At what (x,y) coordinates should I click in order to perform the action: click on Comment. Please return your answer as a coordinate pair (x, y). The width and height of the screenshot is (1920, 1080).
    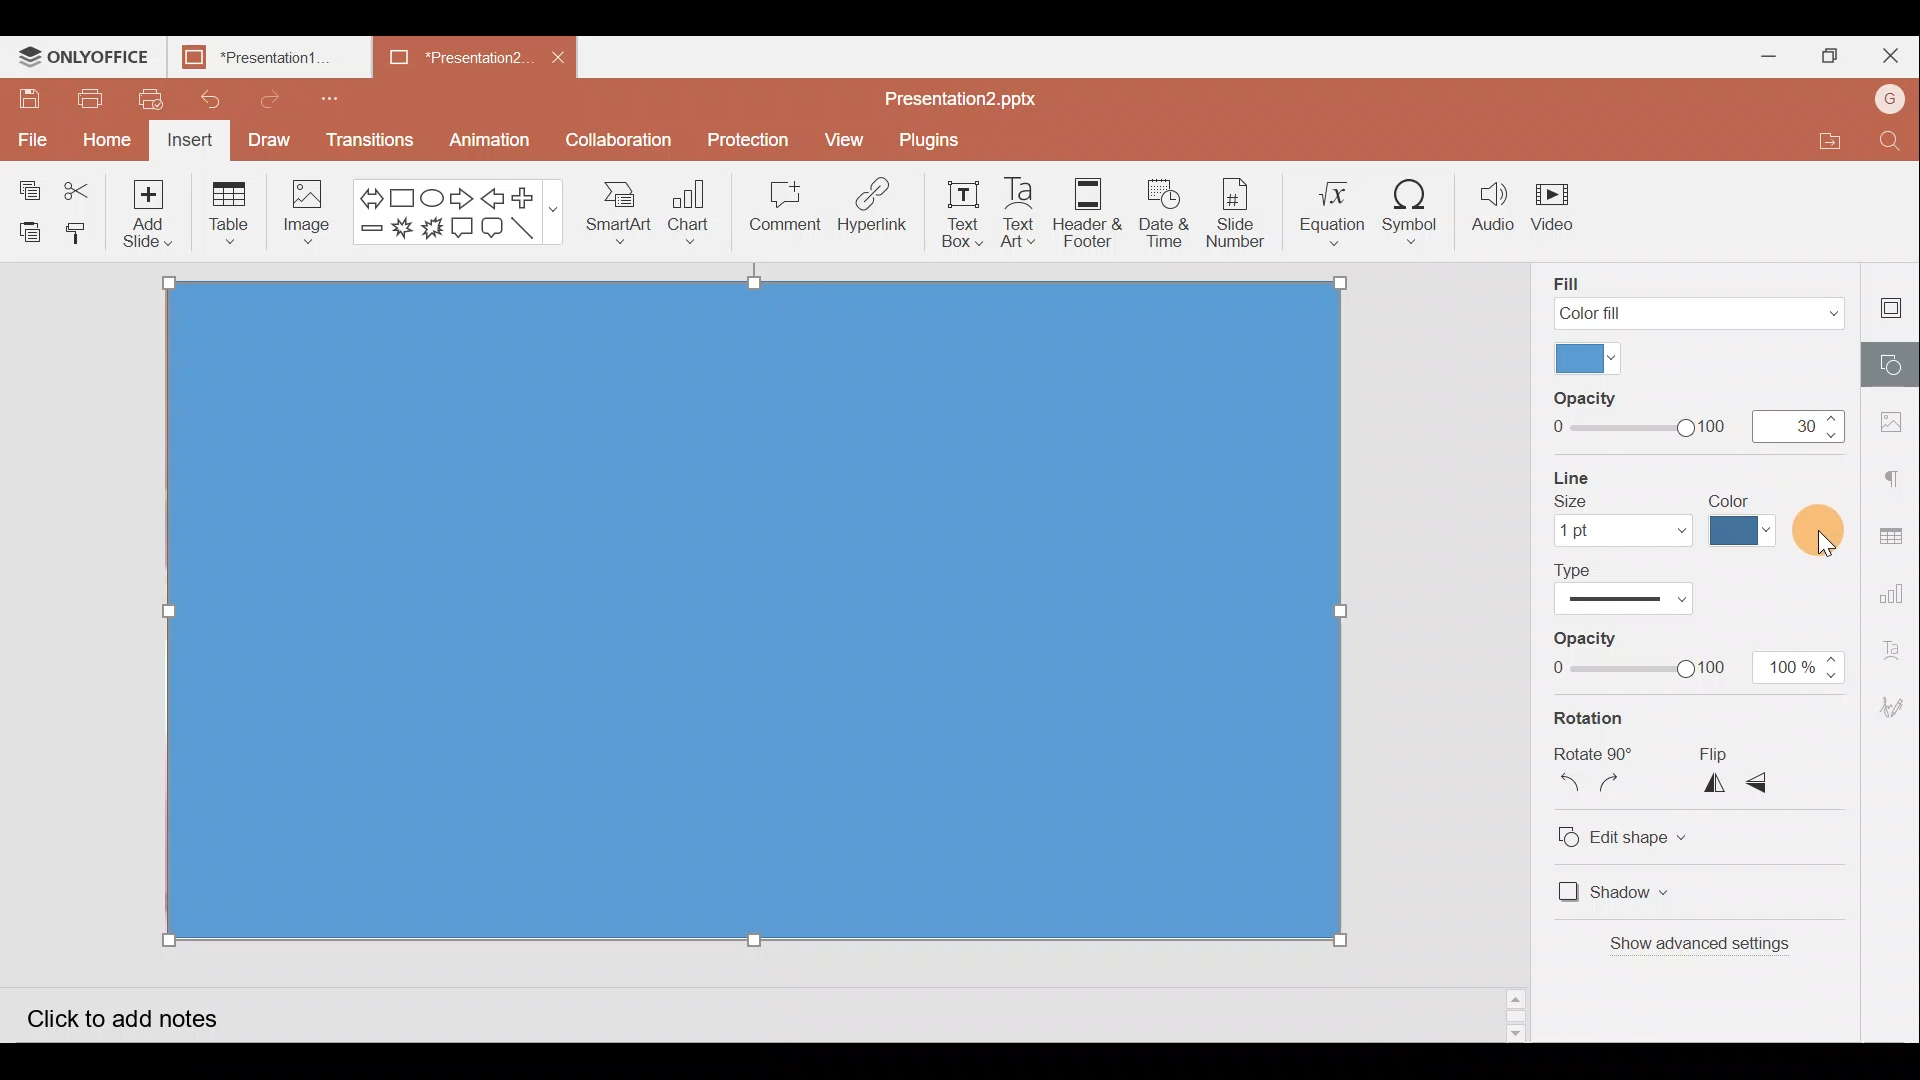
    Looking at the image, I should click on (786, 207).